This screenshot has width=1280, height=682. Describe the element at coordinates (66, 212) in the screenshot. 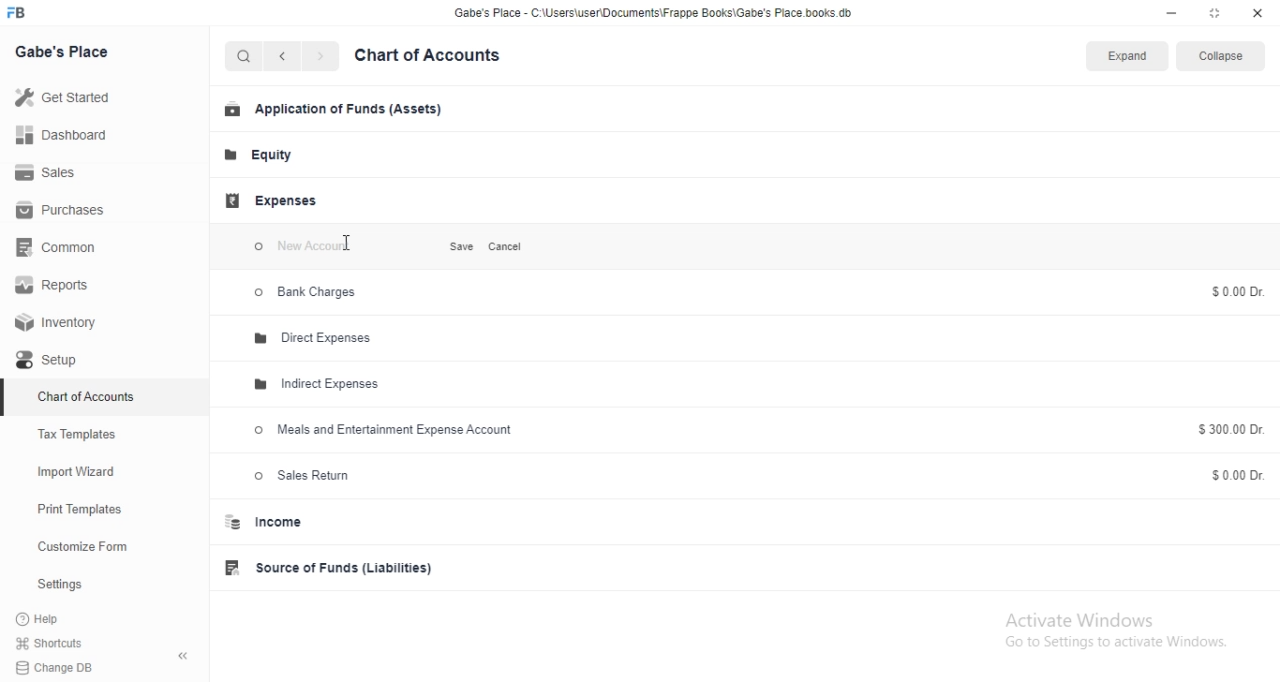

I see `Purchases` at that location.